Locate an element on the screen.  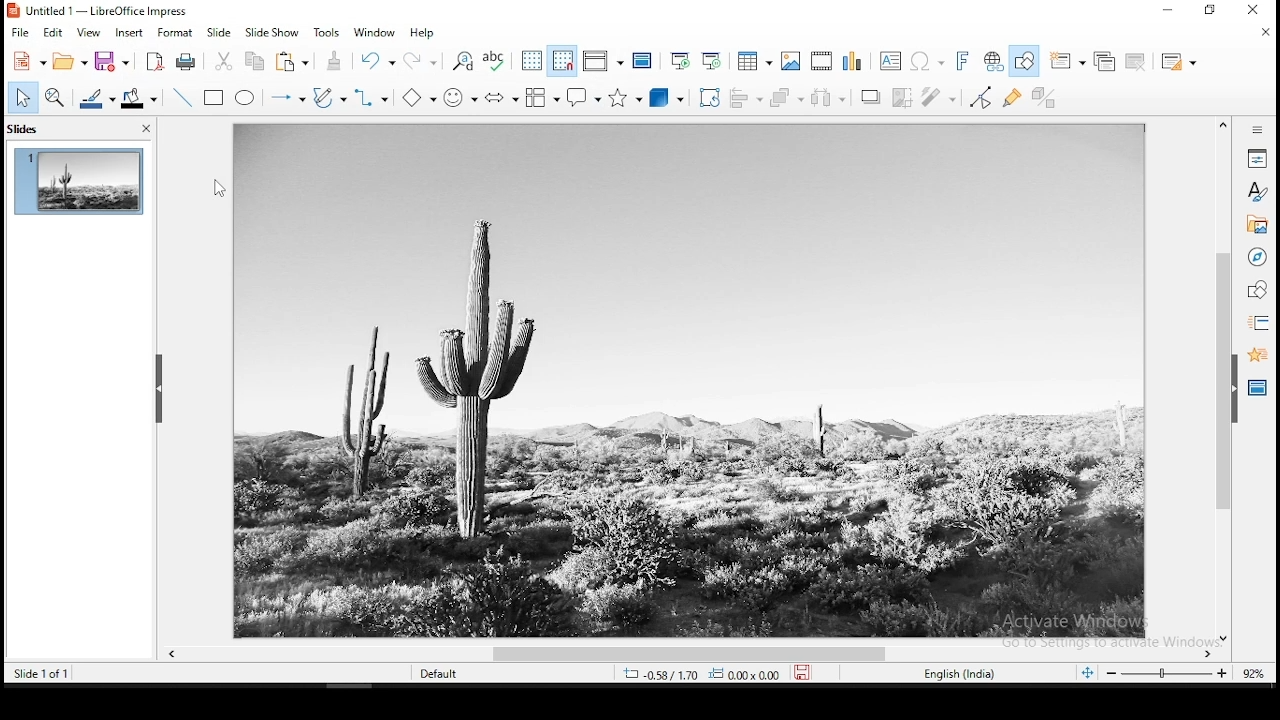
paste is located at coordinates (335, 63).